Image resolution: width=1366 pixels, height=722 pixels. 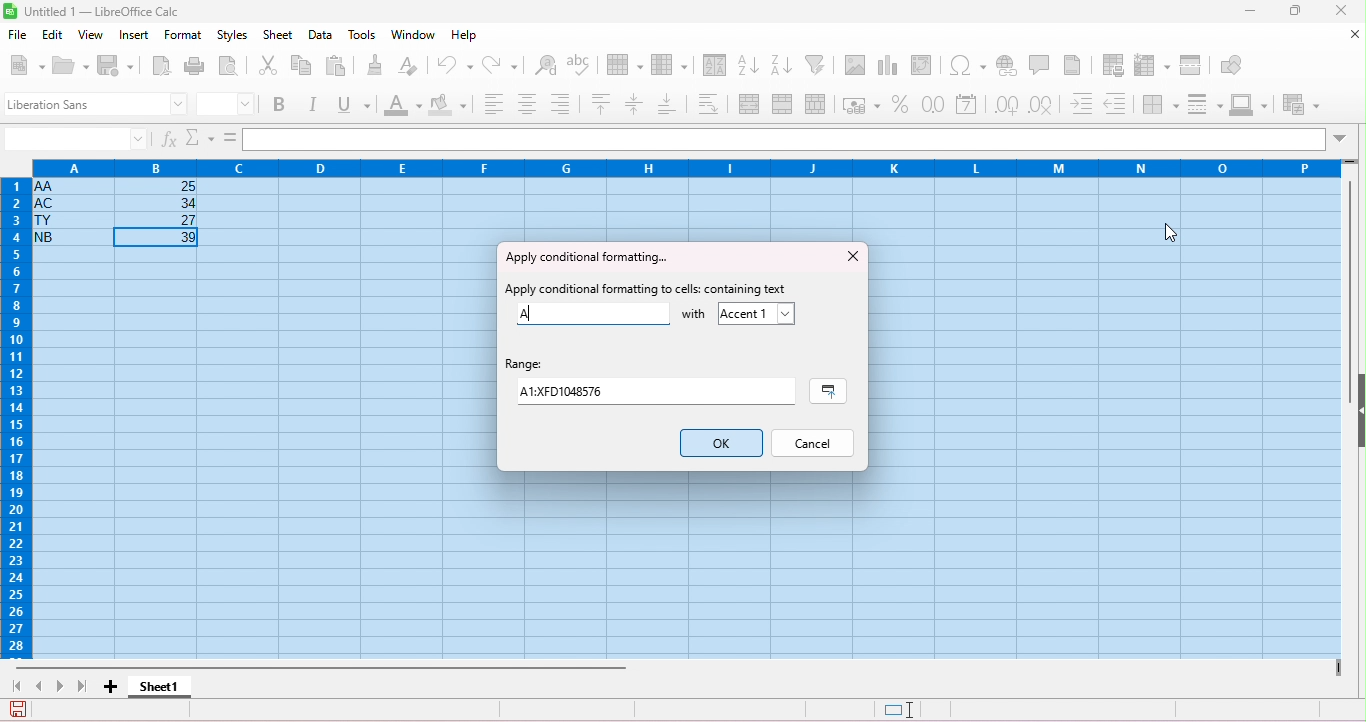 What do you see at coordinates (1251, 104) in the screenshot?
I see `border color` at bounding box center [1251, 104].